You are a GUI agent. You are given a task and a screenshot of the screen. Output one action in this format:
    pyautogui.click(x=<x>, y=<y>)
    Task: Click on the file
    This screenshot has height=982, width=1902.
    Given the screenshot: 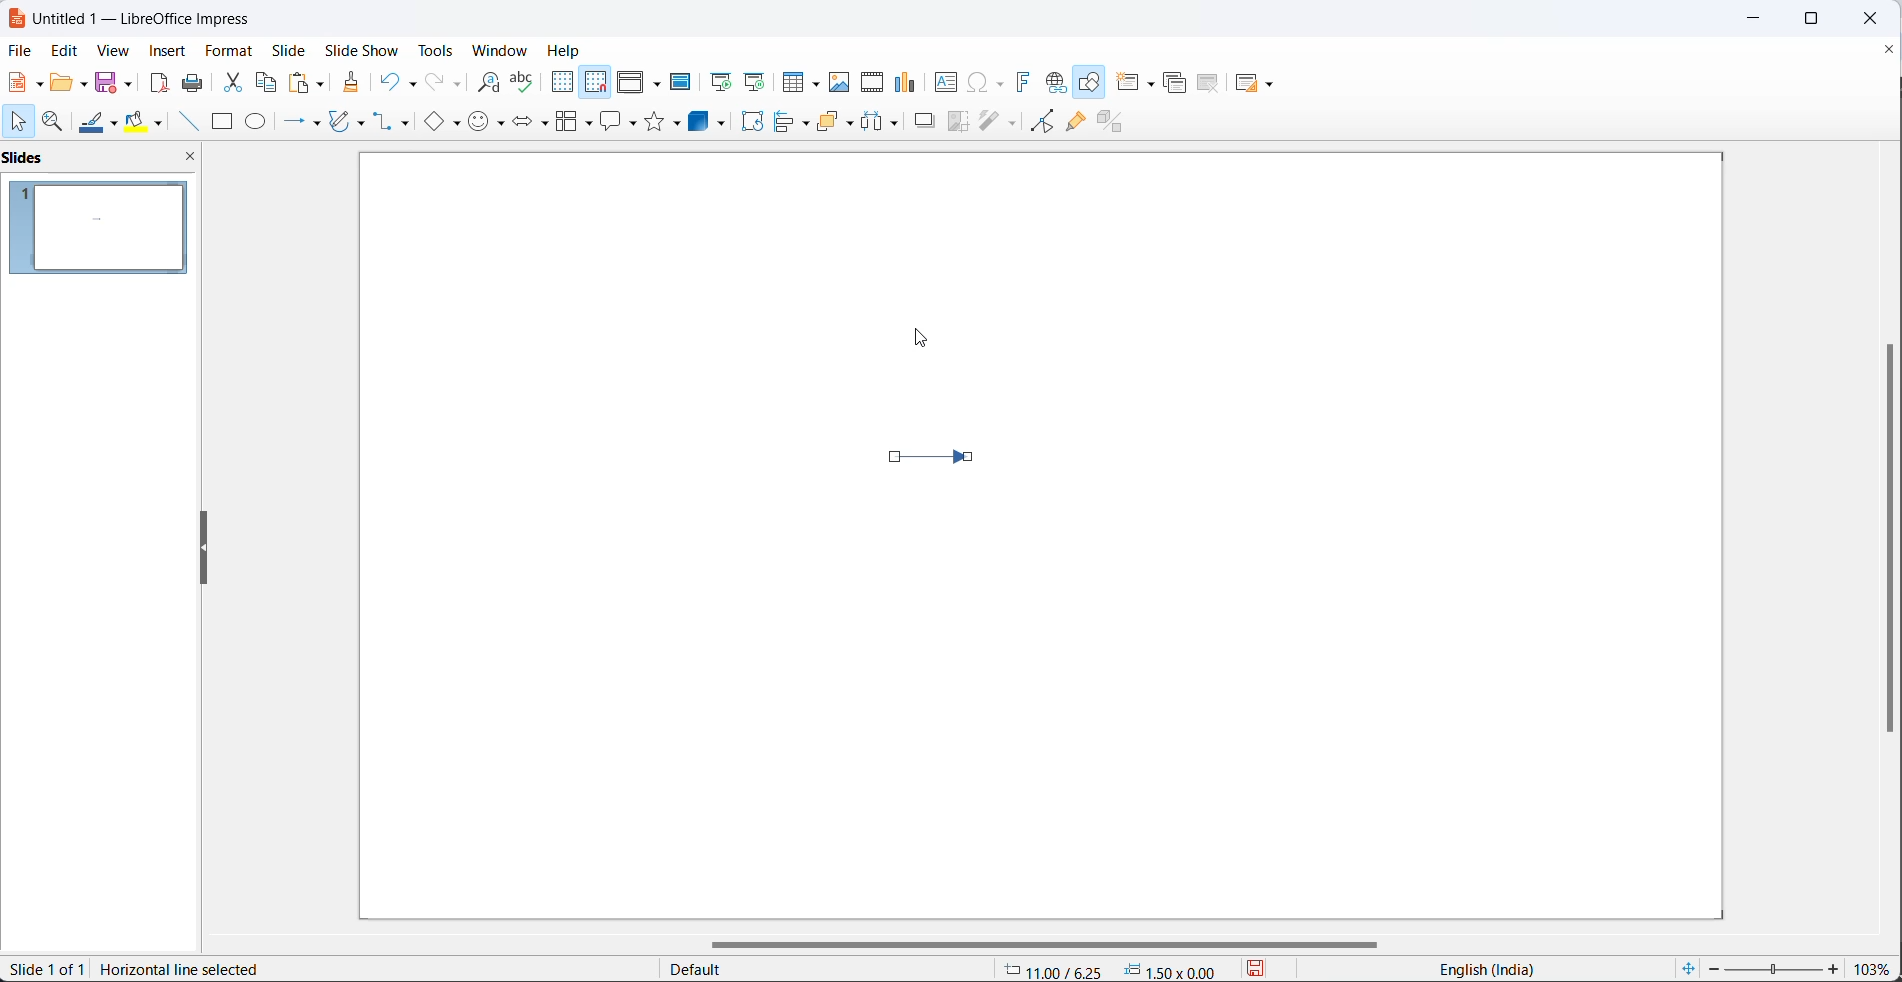 What is the action you would take?
    pyautogui.click(x=18, y=50)
    